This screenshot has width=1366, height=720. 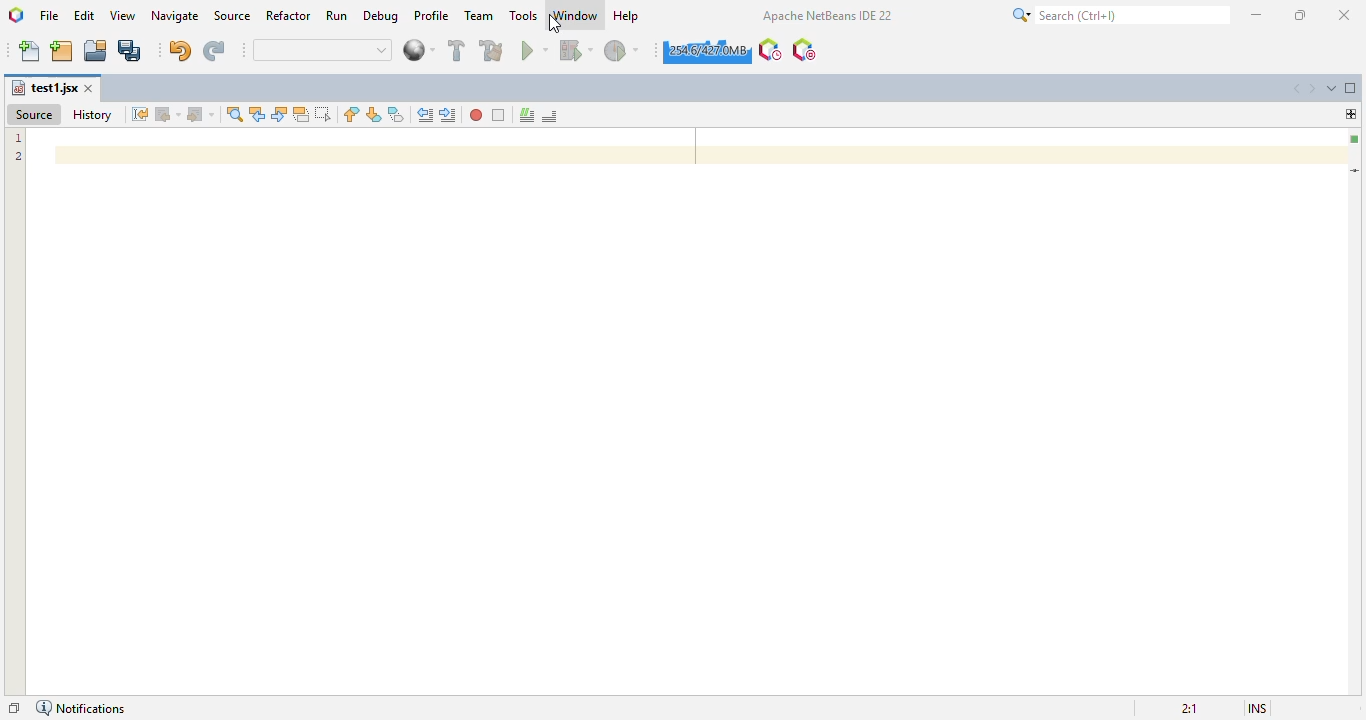 What do you see at coordinates (141, 114) in the screenshot?
I see `last edit` at bounding box center [141, 114].